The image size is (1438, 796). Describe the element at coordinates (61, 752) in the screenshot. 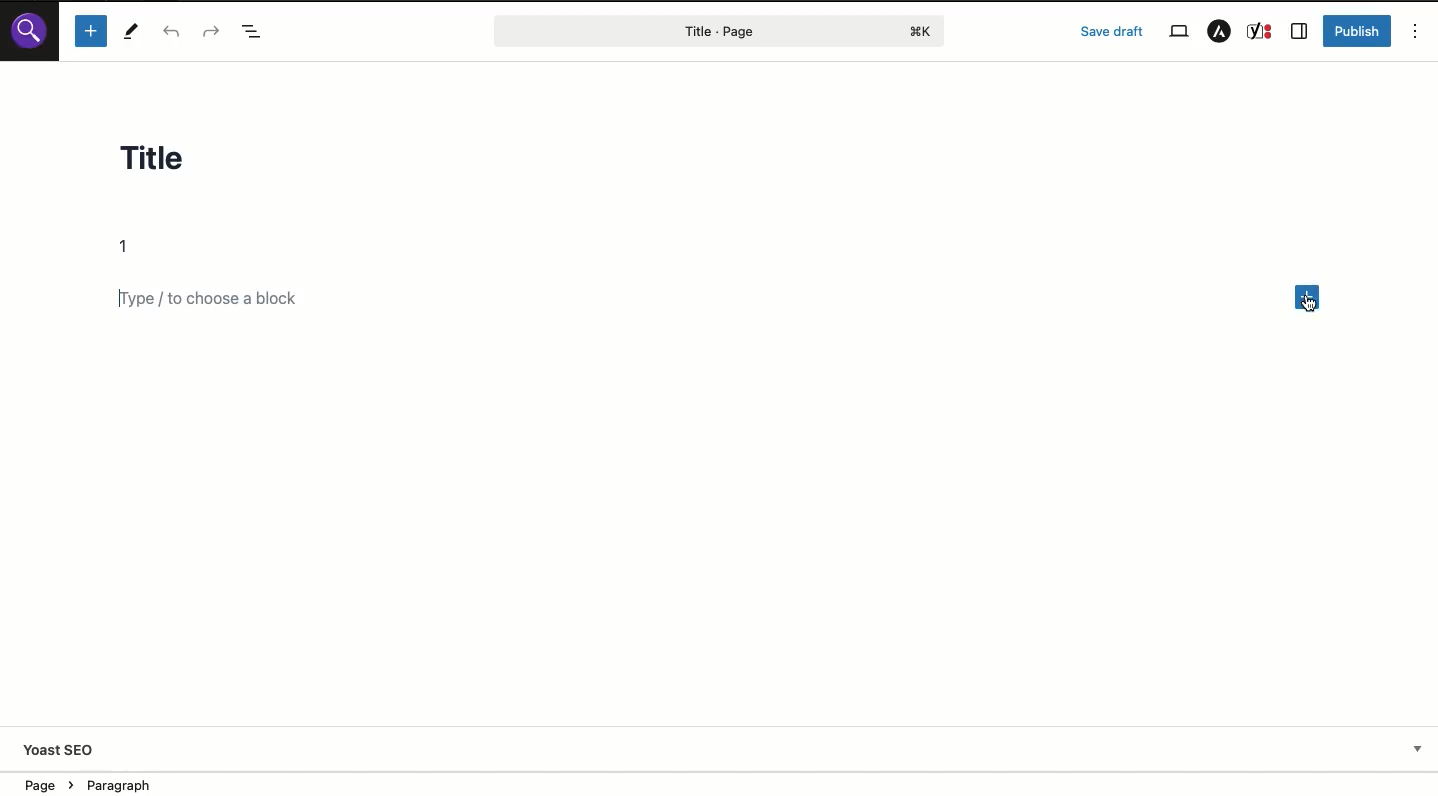

I see `Yoast SEO` at that location.